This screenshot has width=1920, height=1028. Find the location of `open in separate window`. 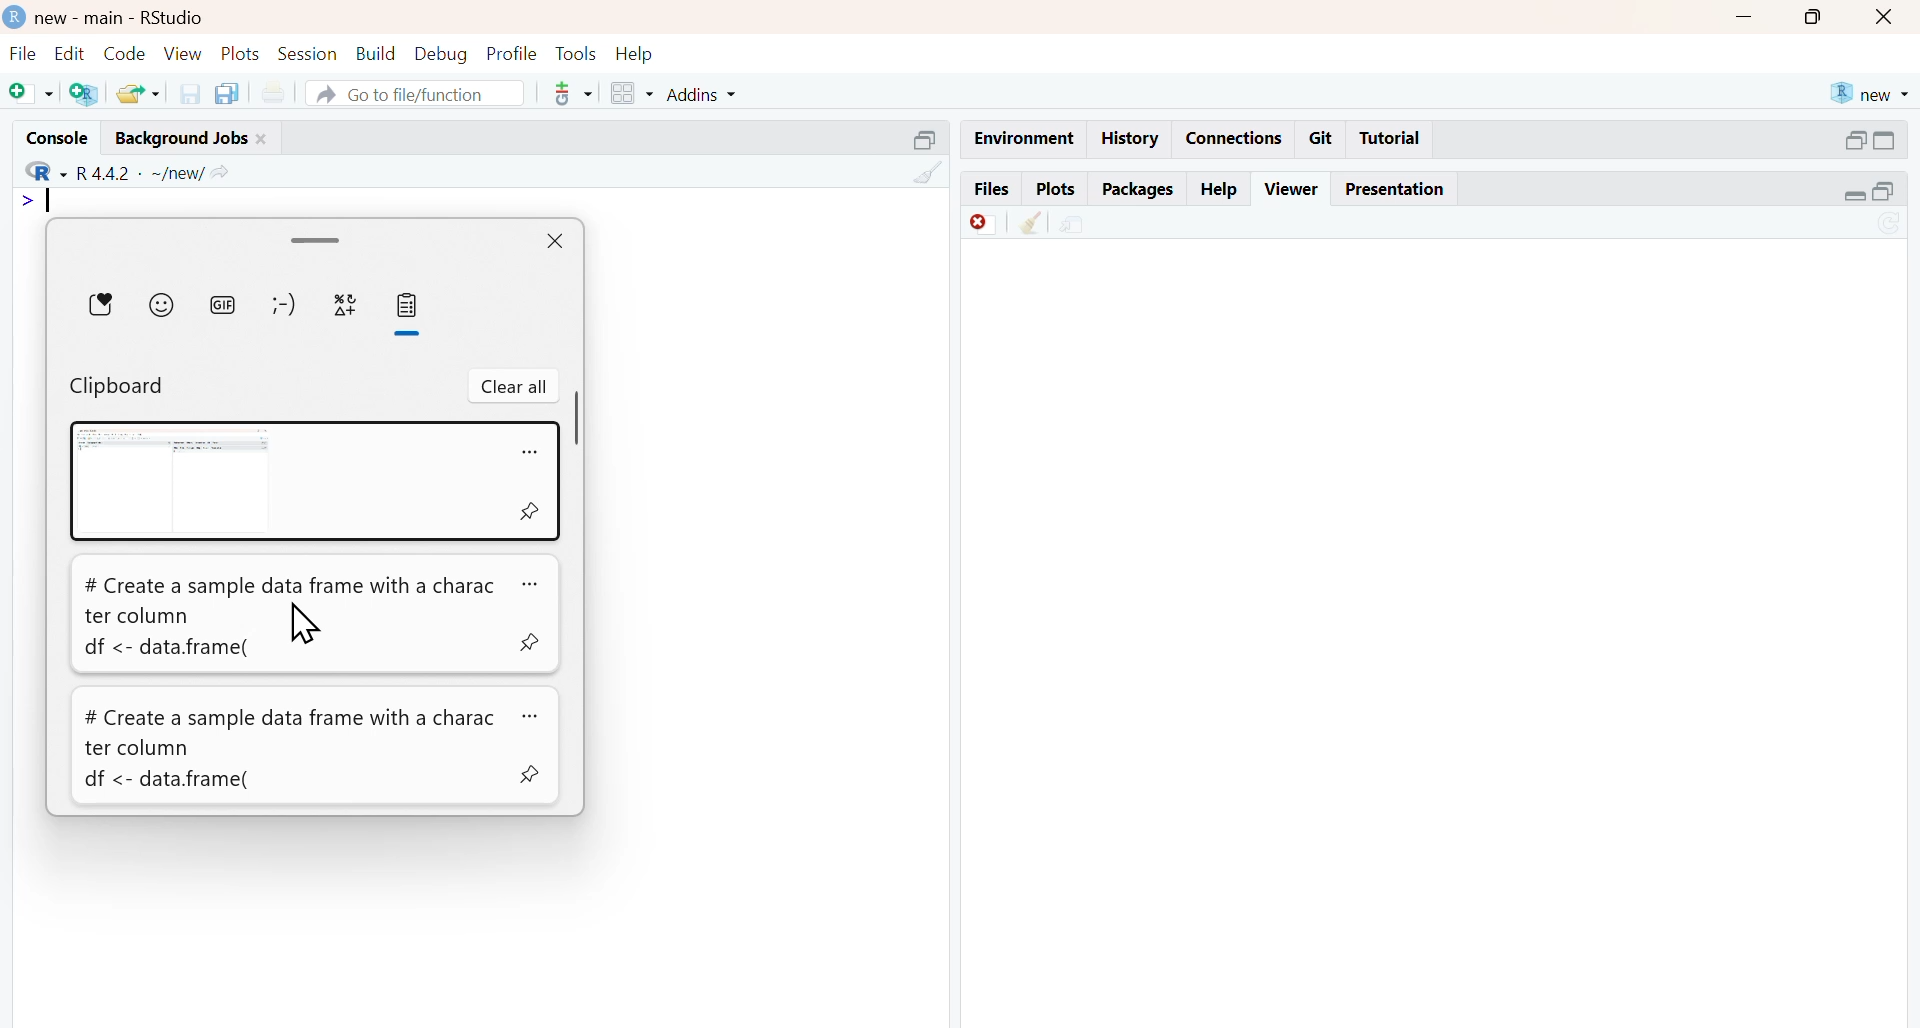

open in separate window is located at coordinates (1854, 140).